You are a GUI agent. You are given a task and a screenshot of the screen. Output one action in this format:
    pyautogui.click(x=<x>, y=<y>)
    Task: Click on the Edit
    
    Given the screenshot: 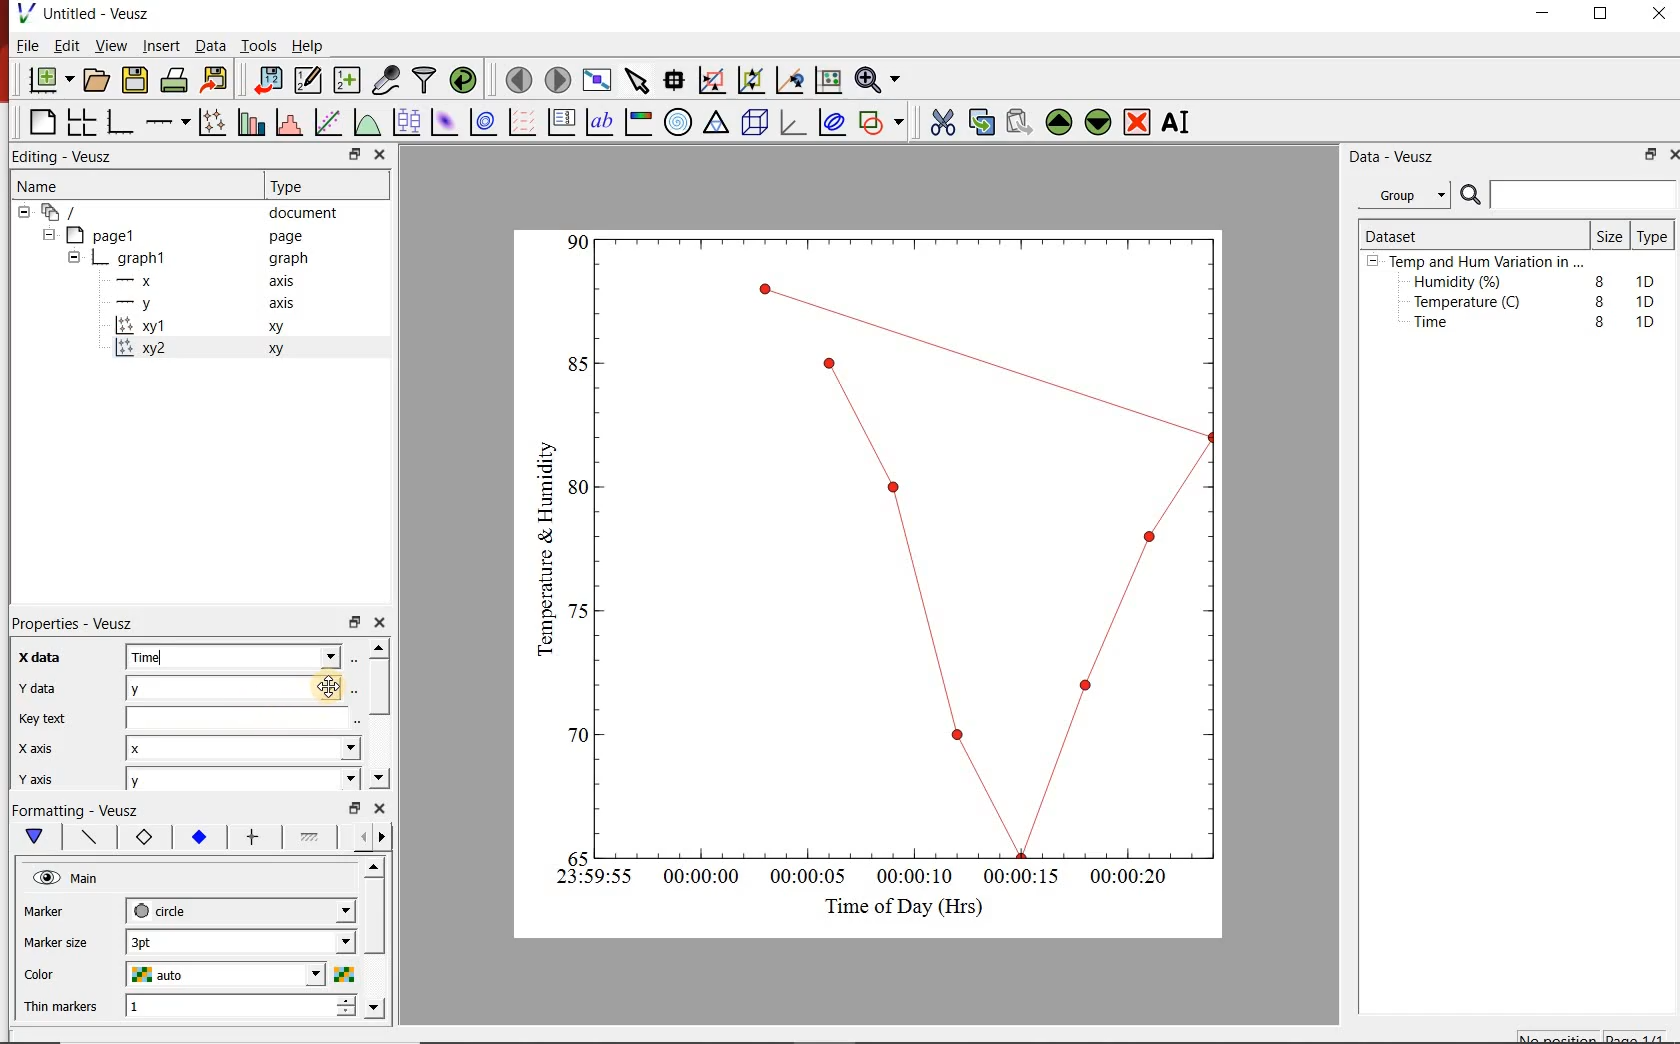 What is the action you would take?
    pyautogui.click(x=67, y=48)
    